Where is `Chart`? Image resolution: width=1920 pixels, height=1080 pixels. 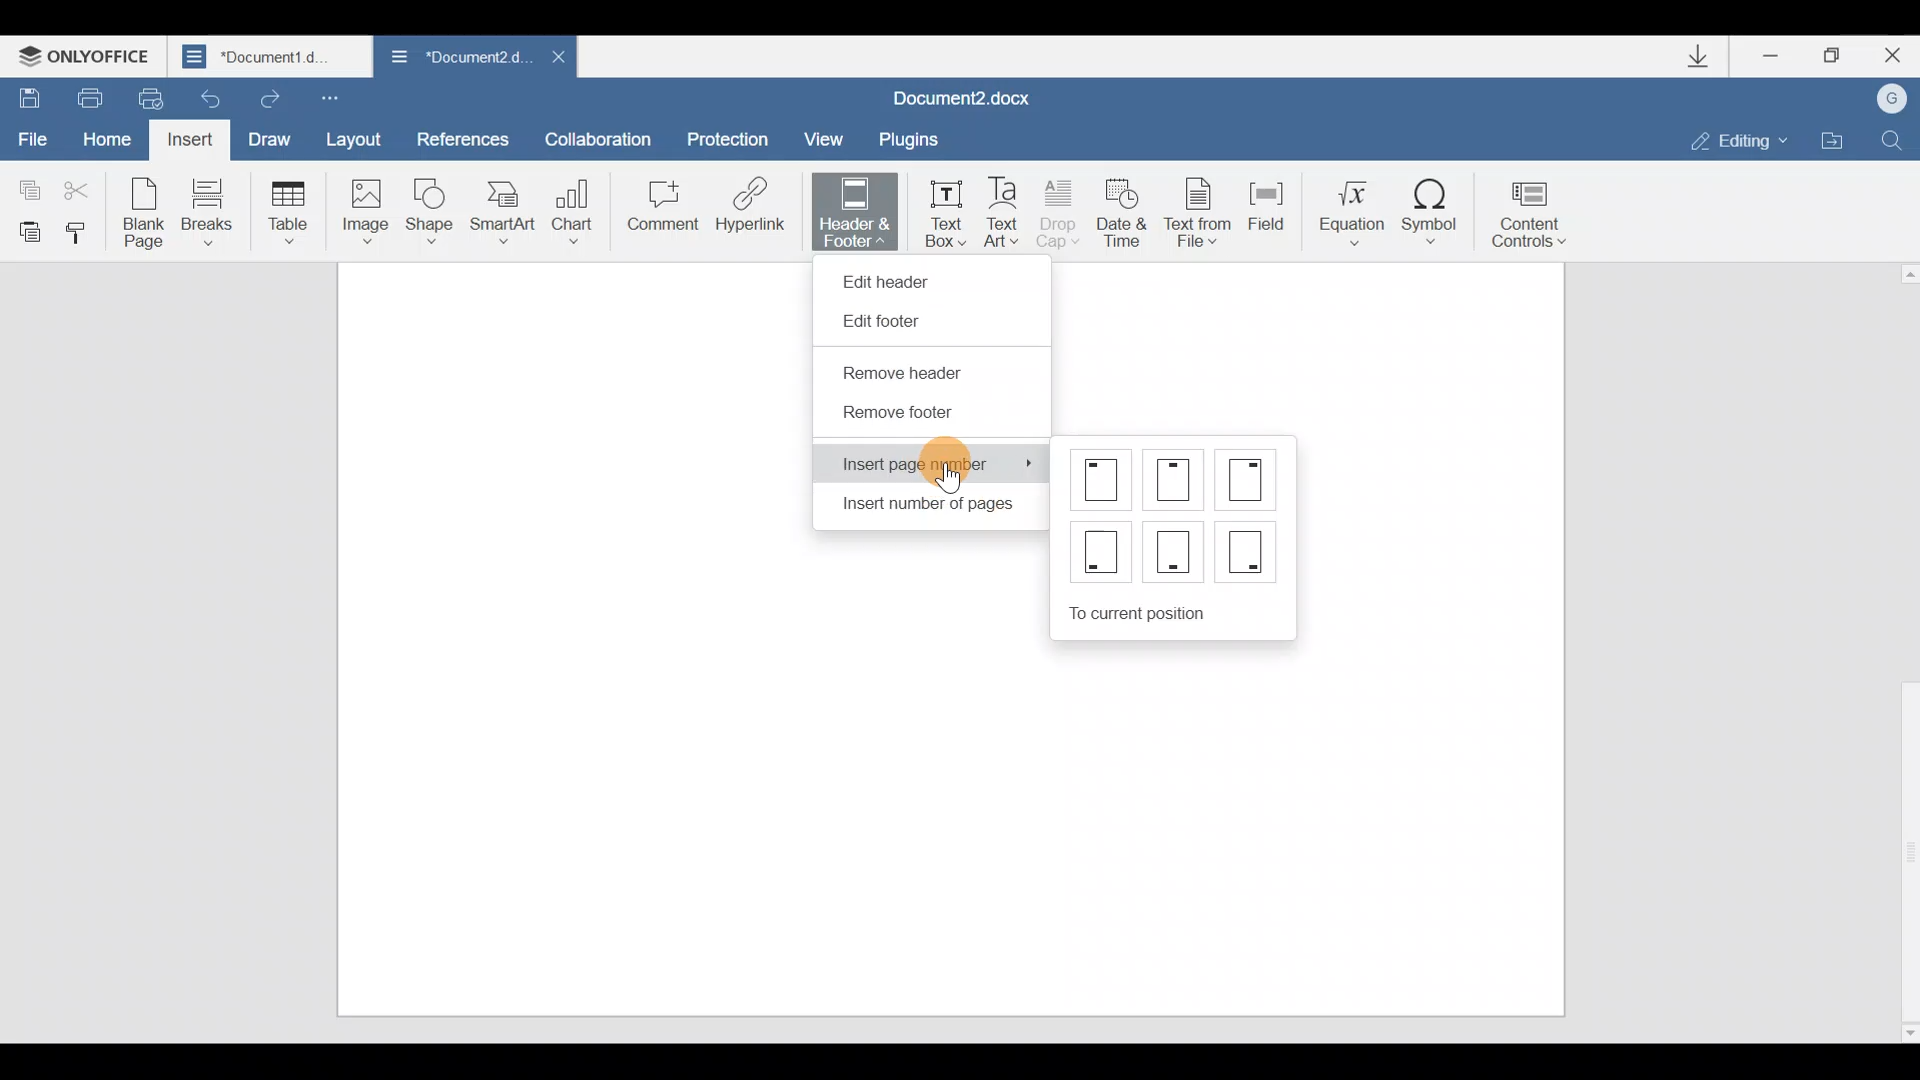 Chart is located at coordinates (576, 205).